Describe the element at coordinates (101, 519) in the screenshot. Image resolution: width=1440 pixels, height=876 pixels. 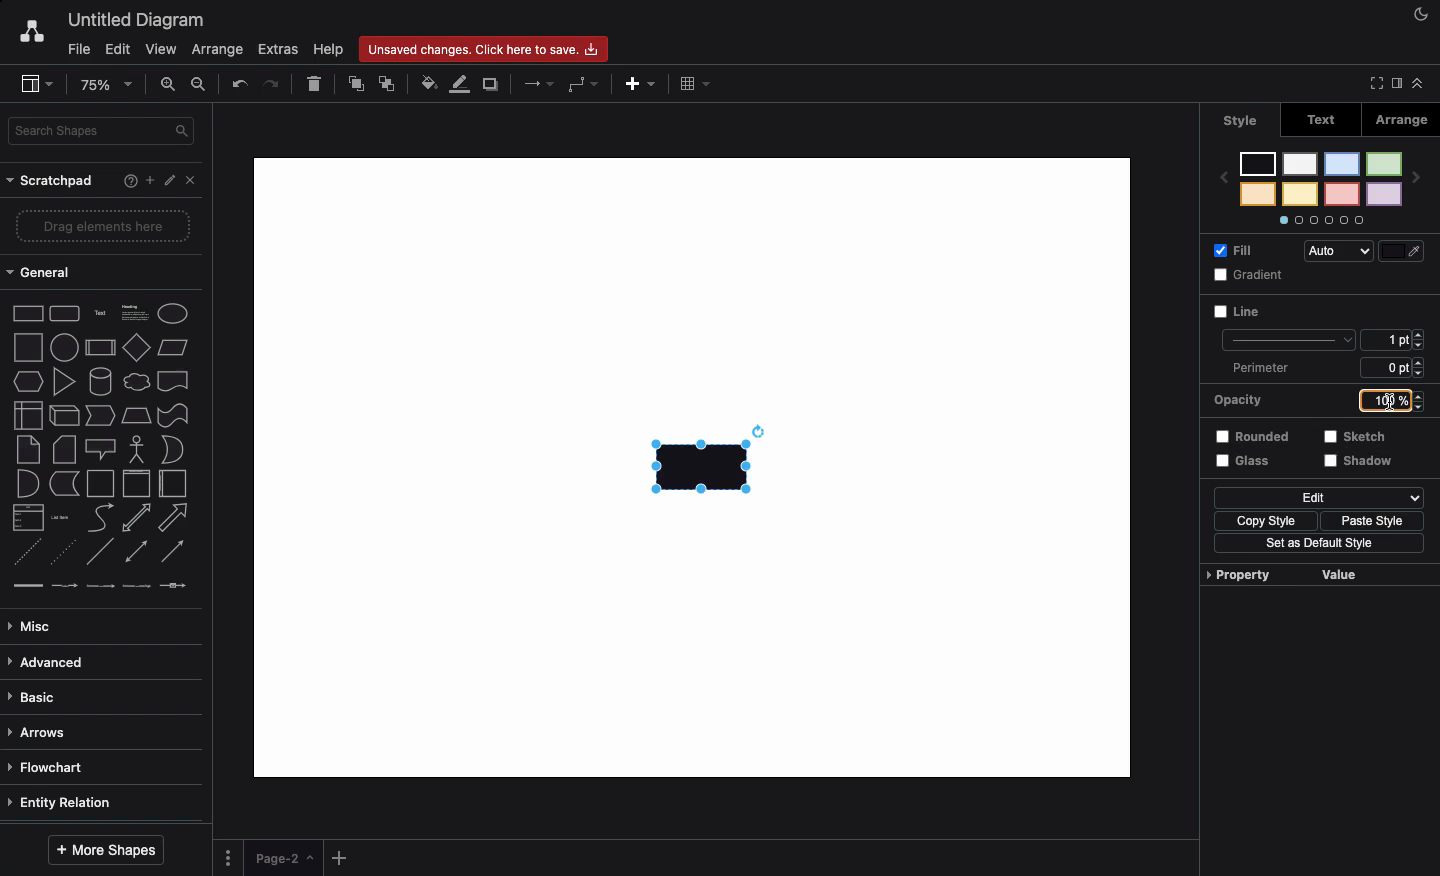
I see `curve` at that location.